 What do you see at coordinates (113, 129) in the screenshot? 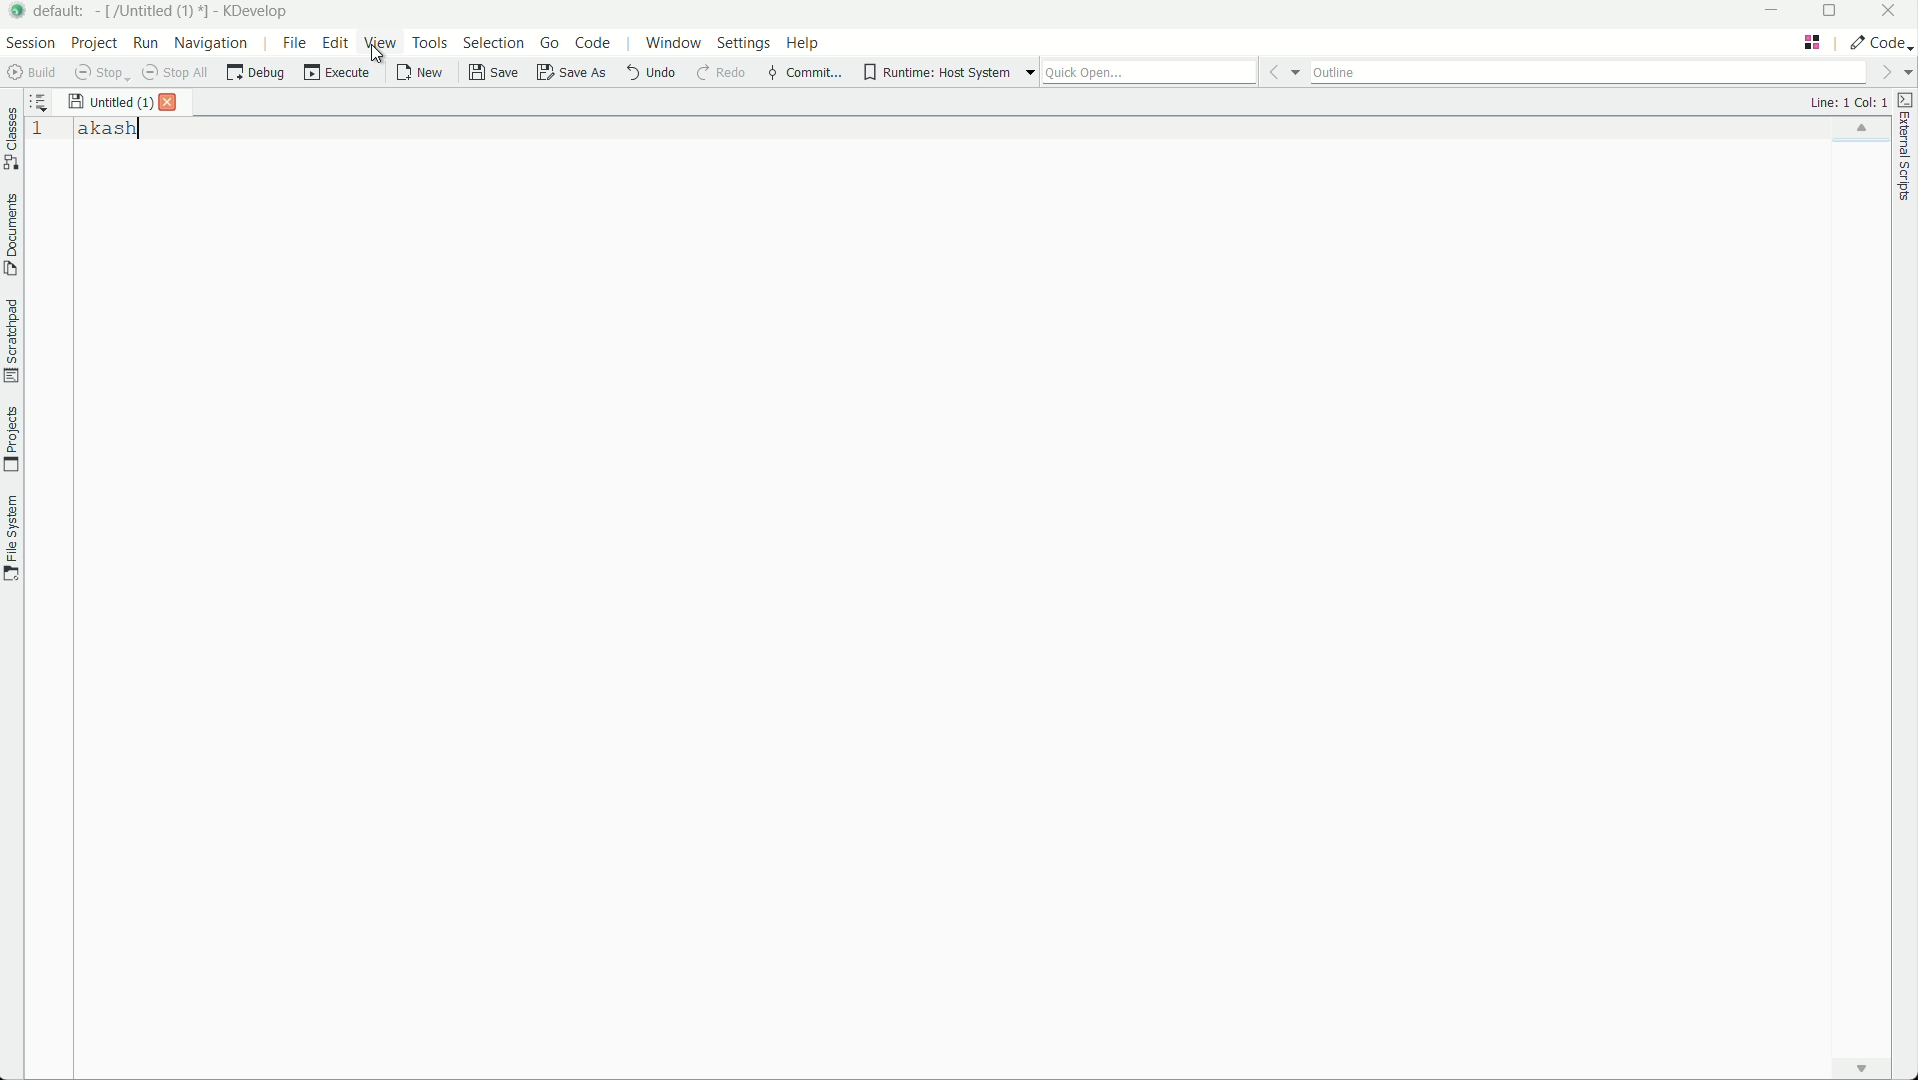
I see `akash` at bounding box center [113, 129].